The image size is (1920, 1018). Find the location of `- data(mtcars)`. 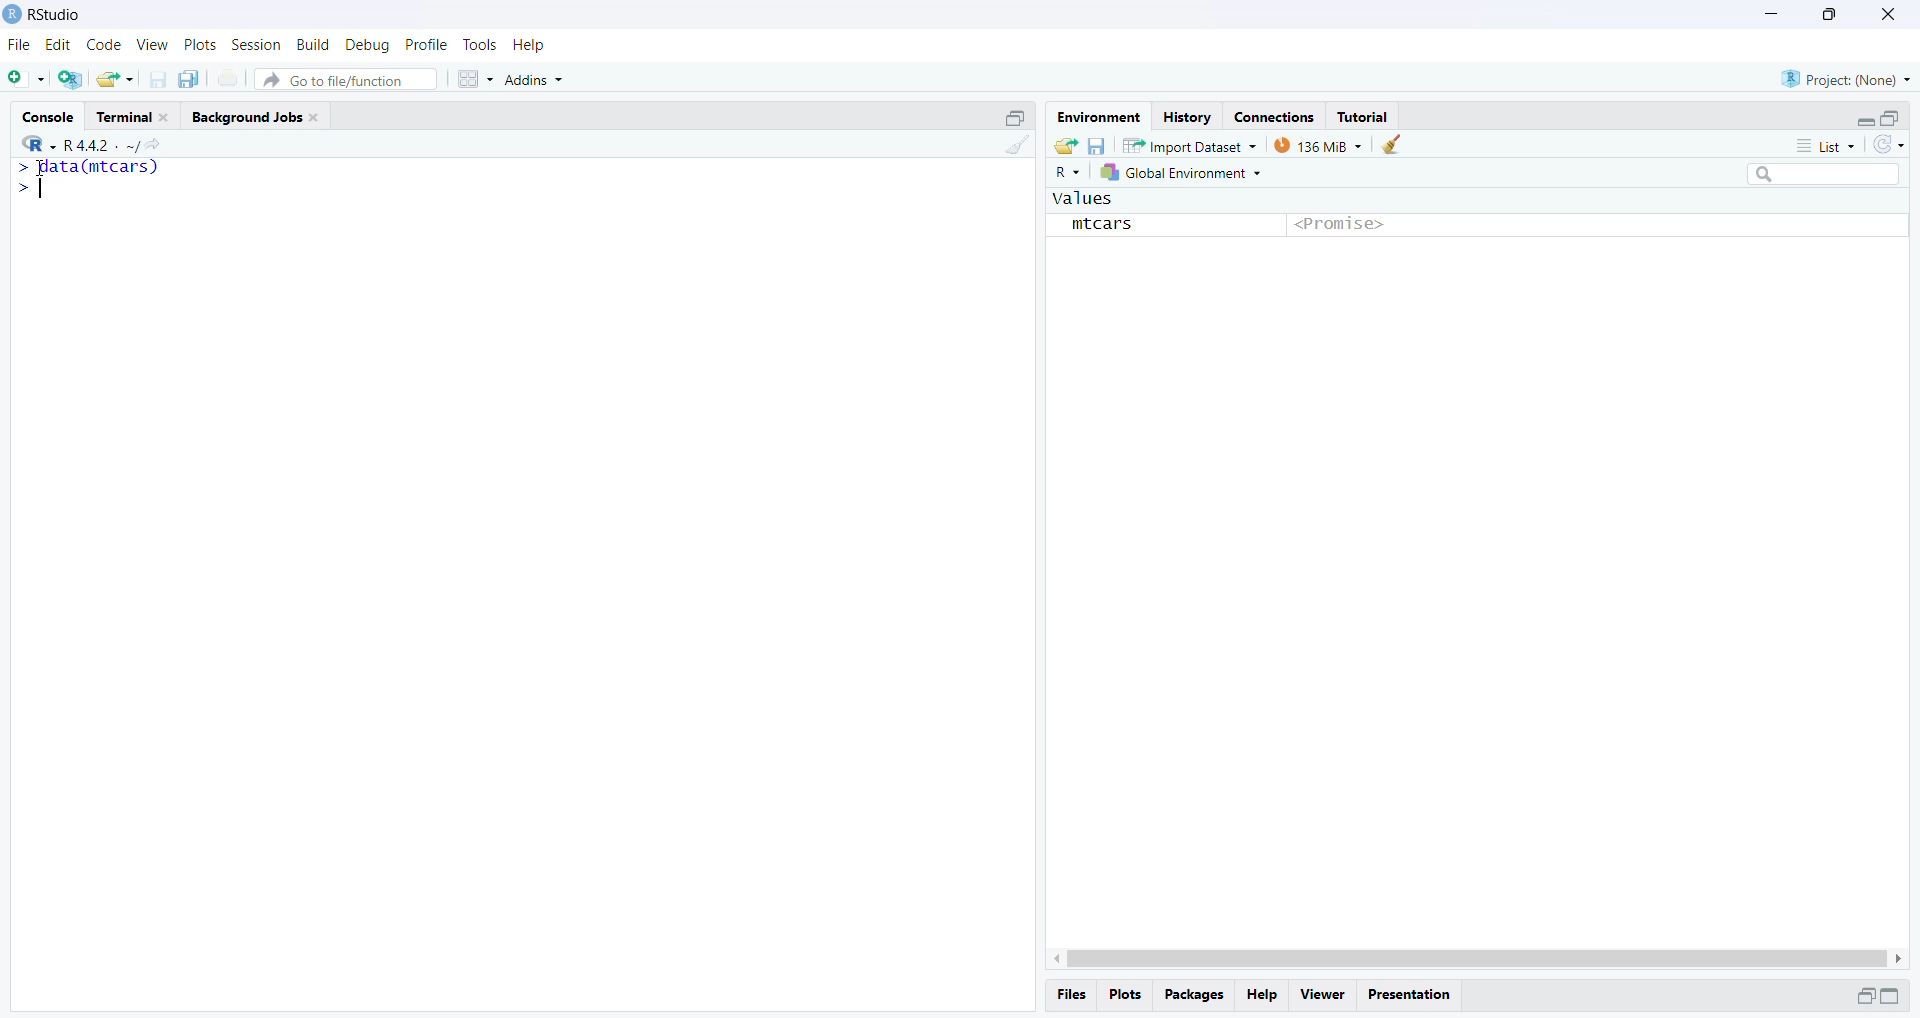

- data(mtcars) is located at coordinates (102, 169).